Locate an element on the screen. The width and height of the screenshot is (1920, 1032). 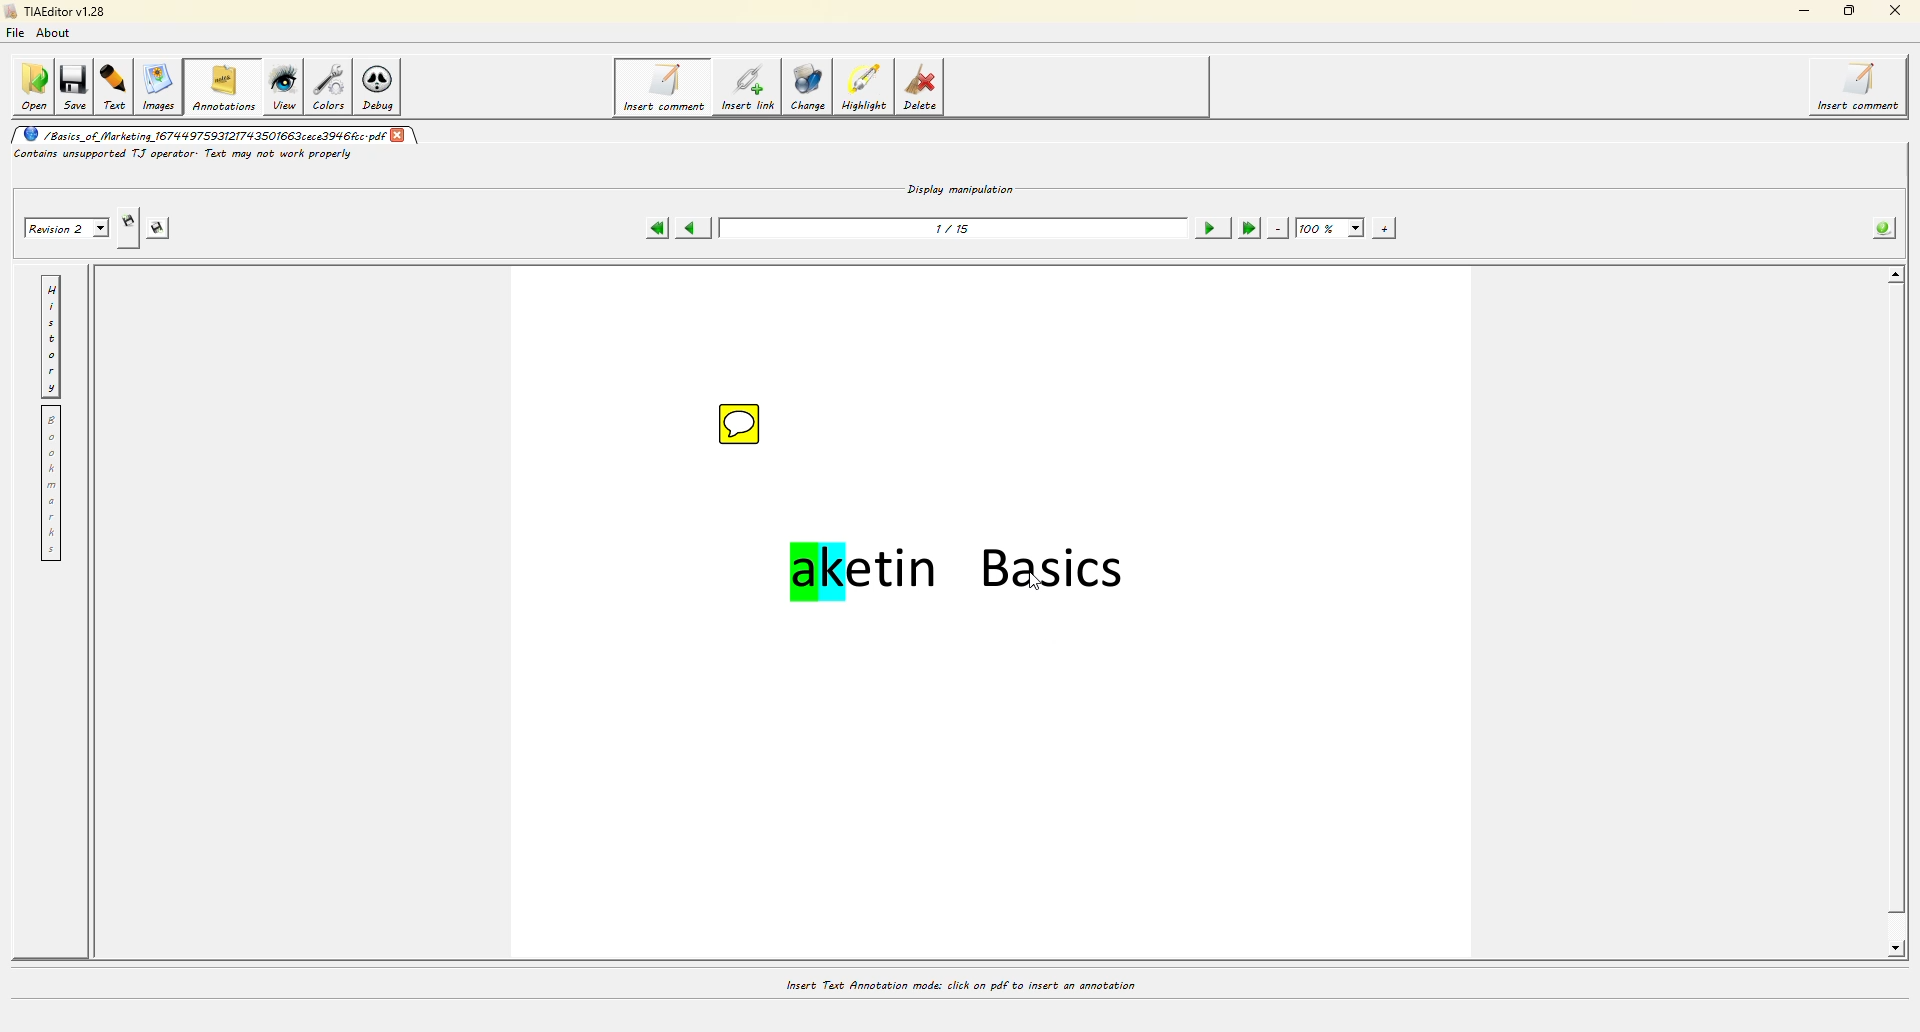
saves this revision is located at coordinates (164, 228).